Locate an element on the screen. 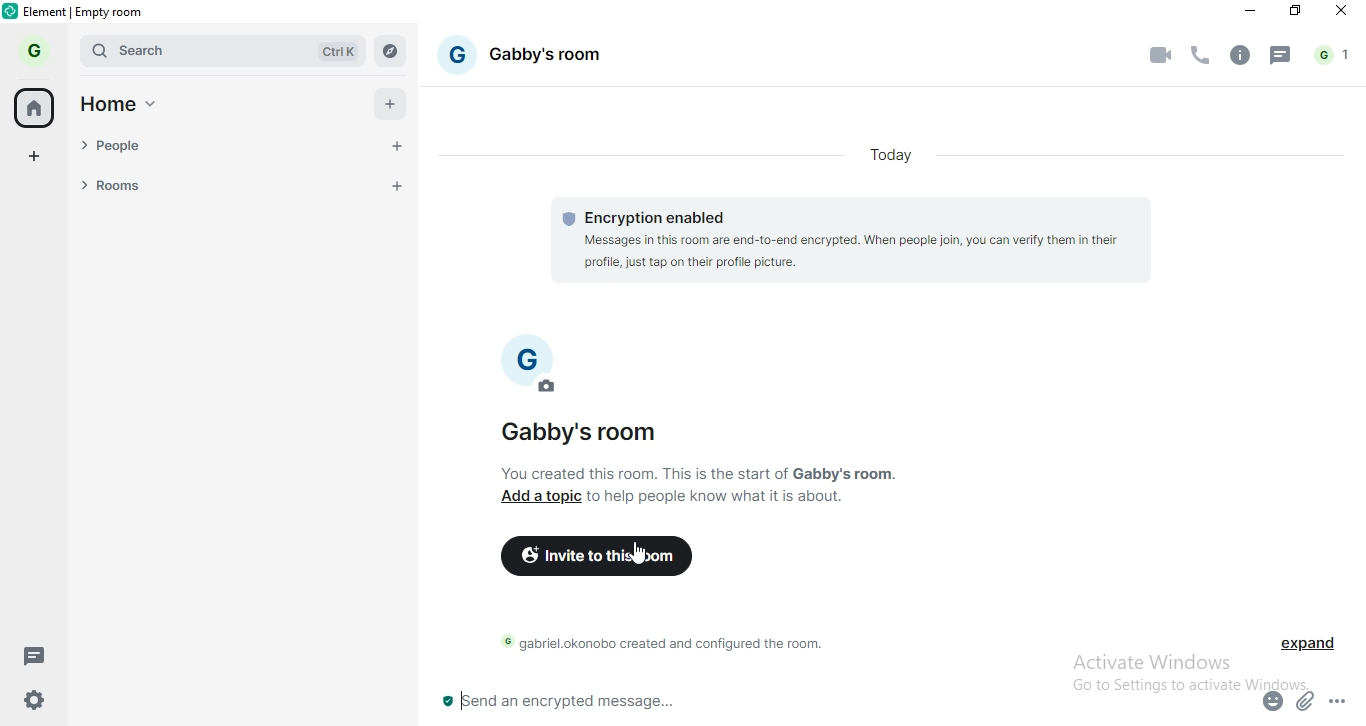 The height and width of the screenshot is (726, 1366). options is located at coordinates (1346, 705).